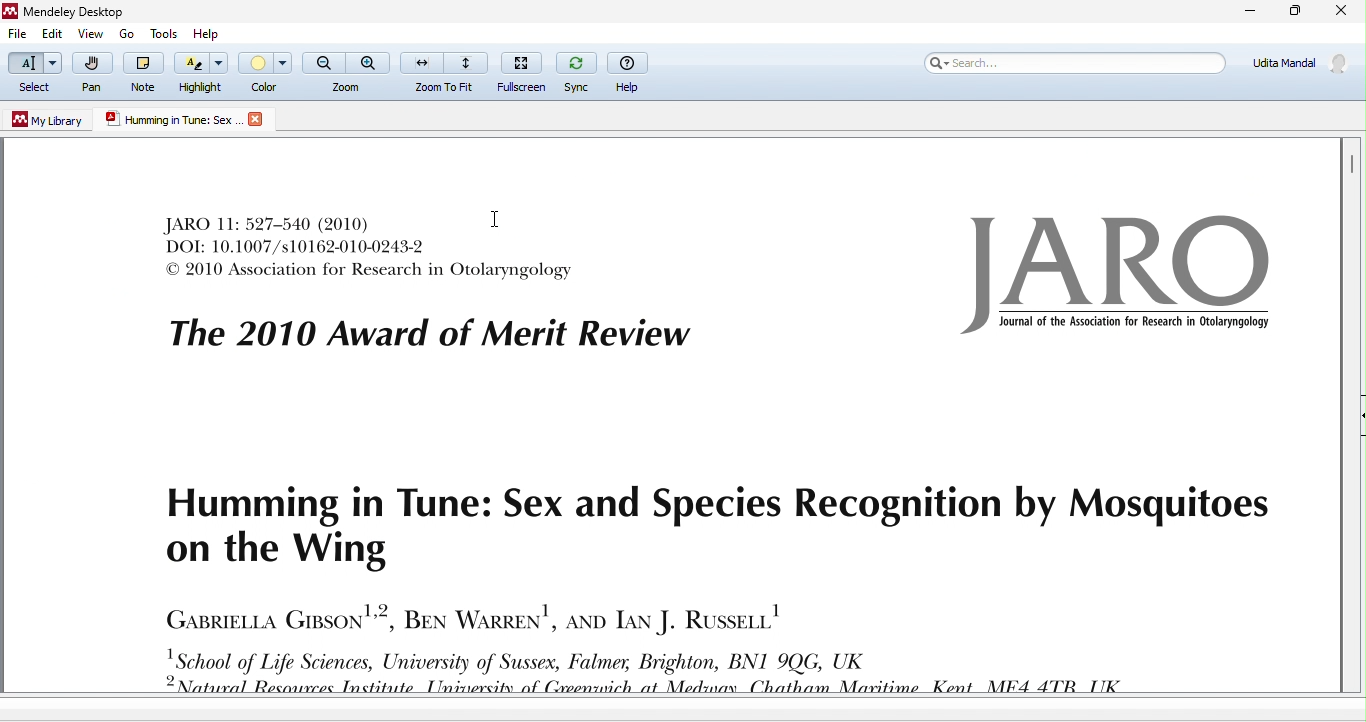 Image resolution: width=1366 pixels, height=722 pixels. I want to click on maximize, so click(1294, 12).